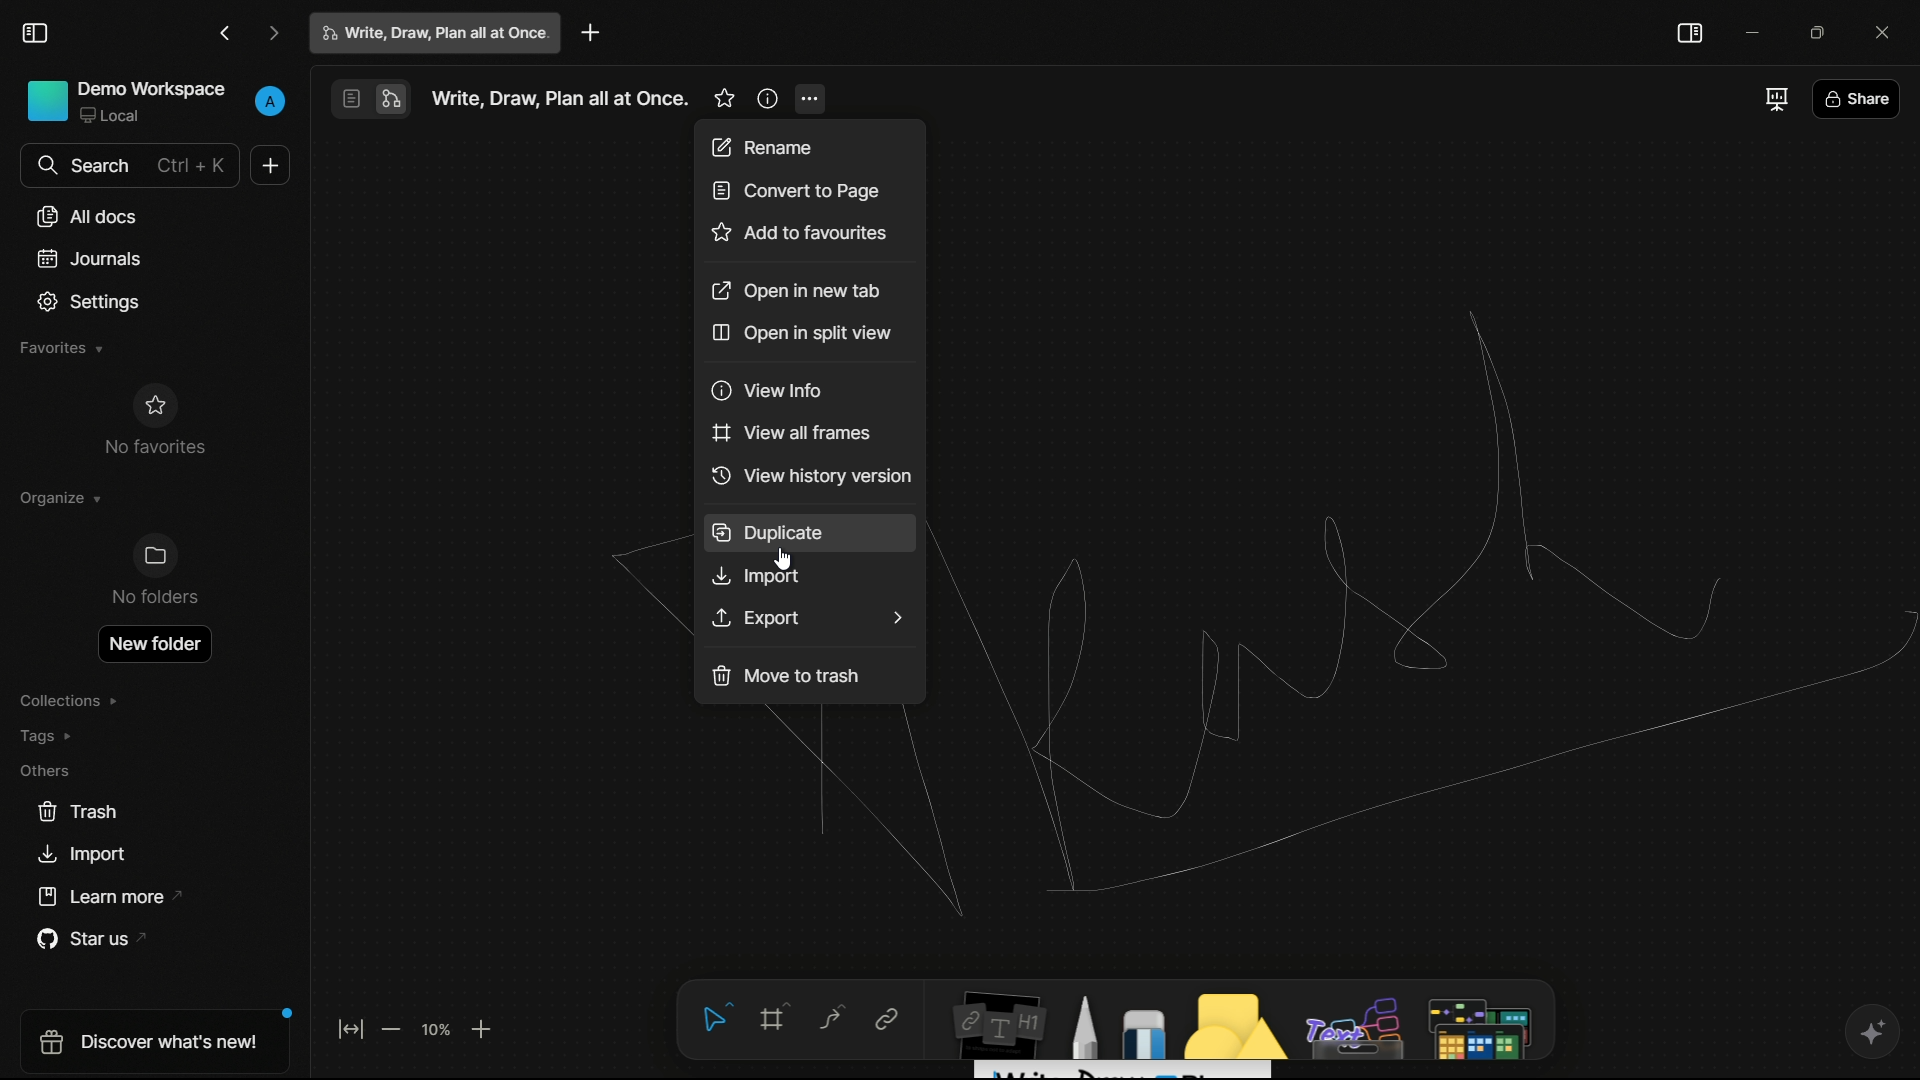 The width and height of the screenshot is (1920, 1080). What do you see at coordinates (69, 701) in the screenshot?
I see `collections` at bounding box center [69, 701].